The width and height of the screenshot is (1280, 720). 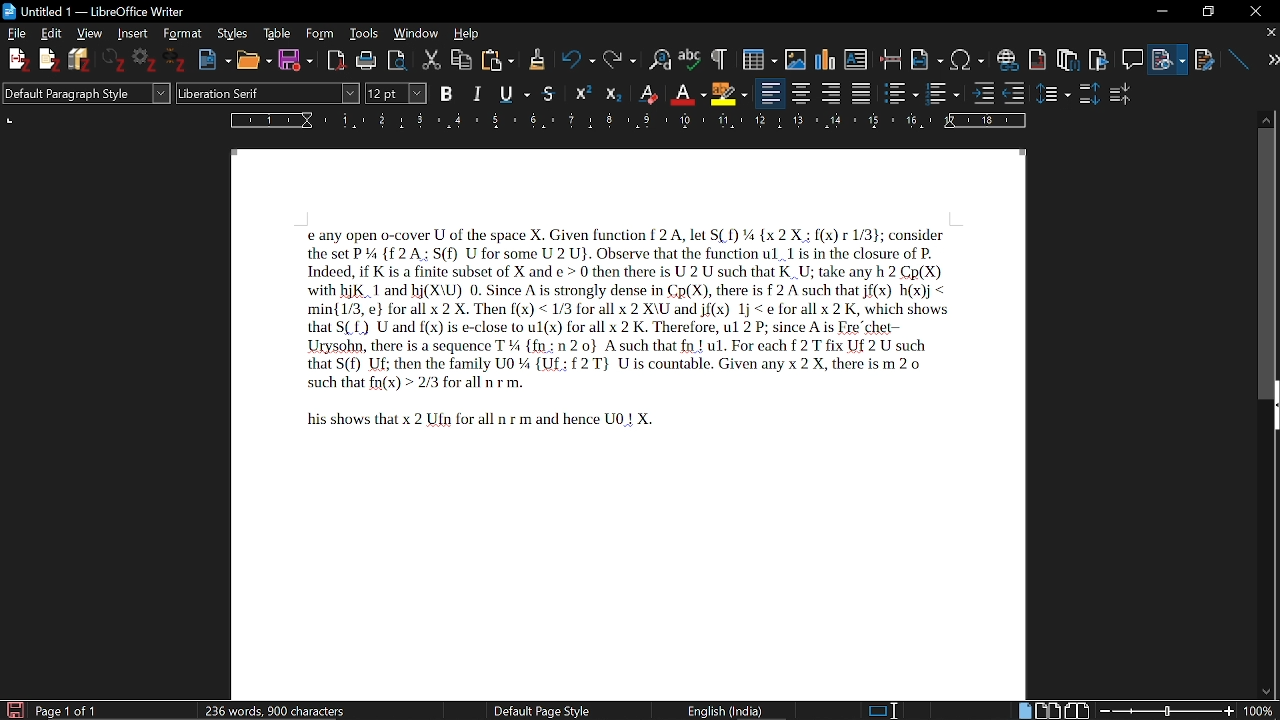 I want to click on Undo, so click(x=572, y=59).